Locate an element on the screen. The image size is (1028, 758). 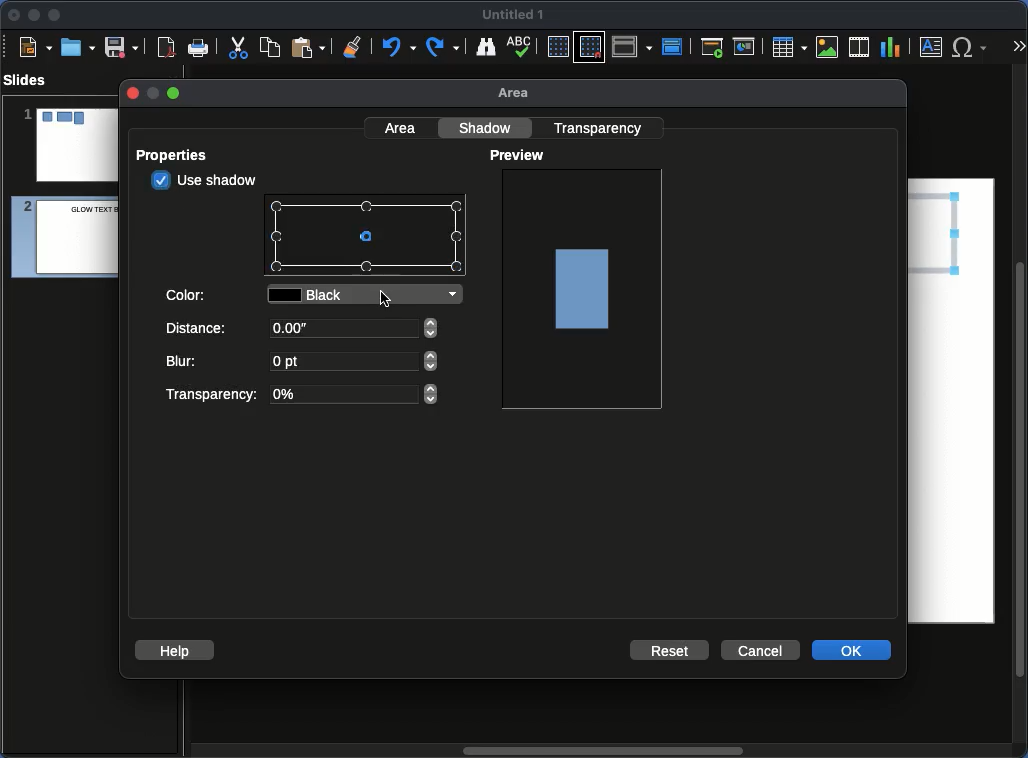
Name is located at coordinates (514, 15).